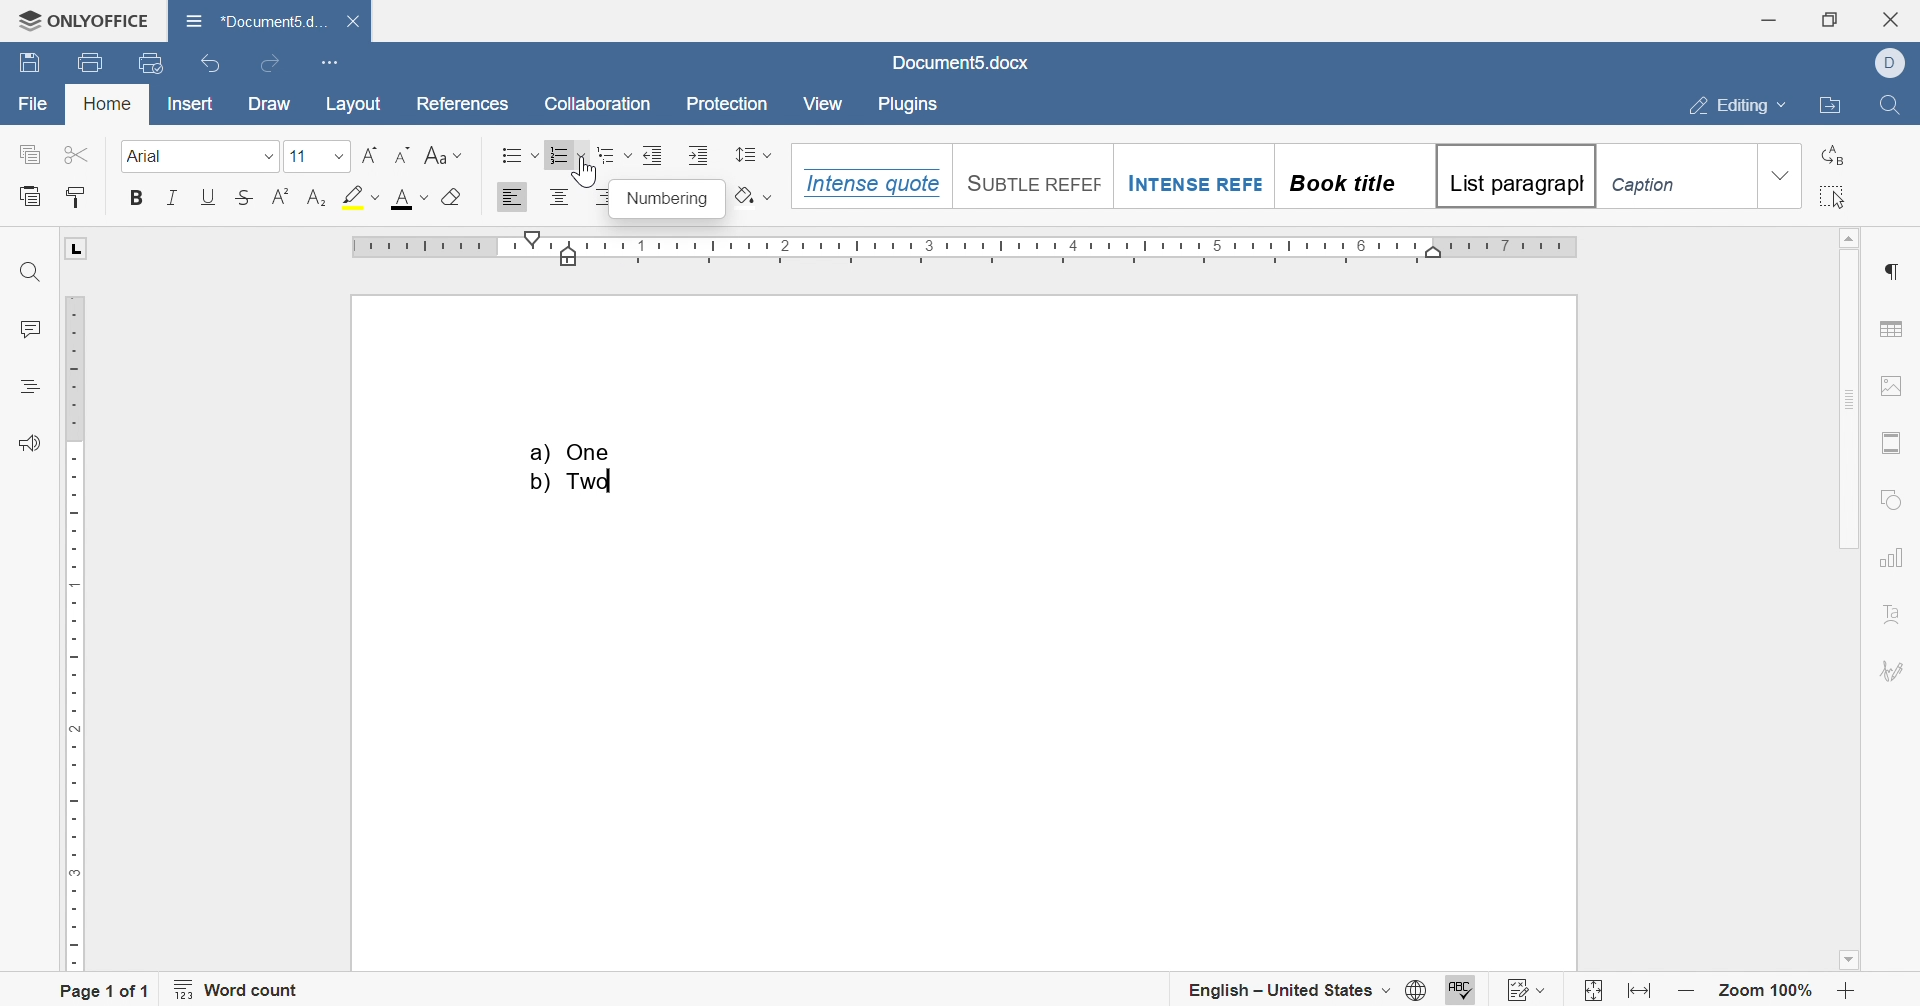  What do you see at coordinates (192, 105) in the screenshot?
I see `insert` at bounding box center [192, 105].